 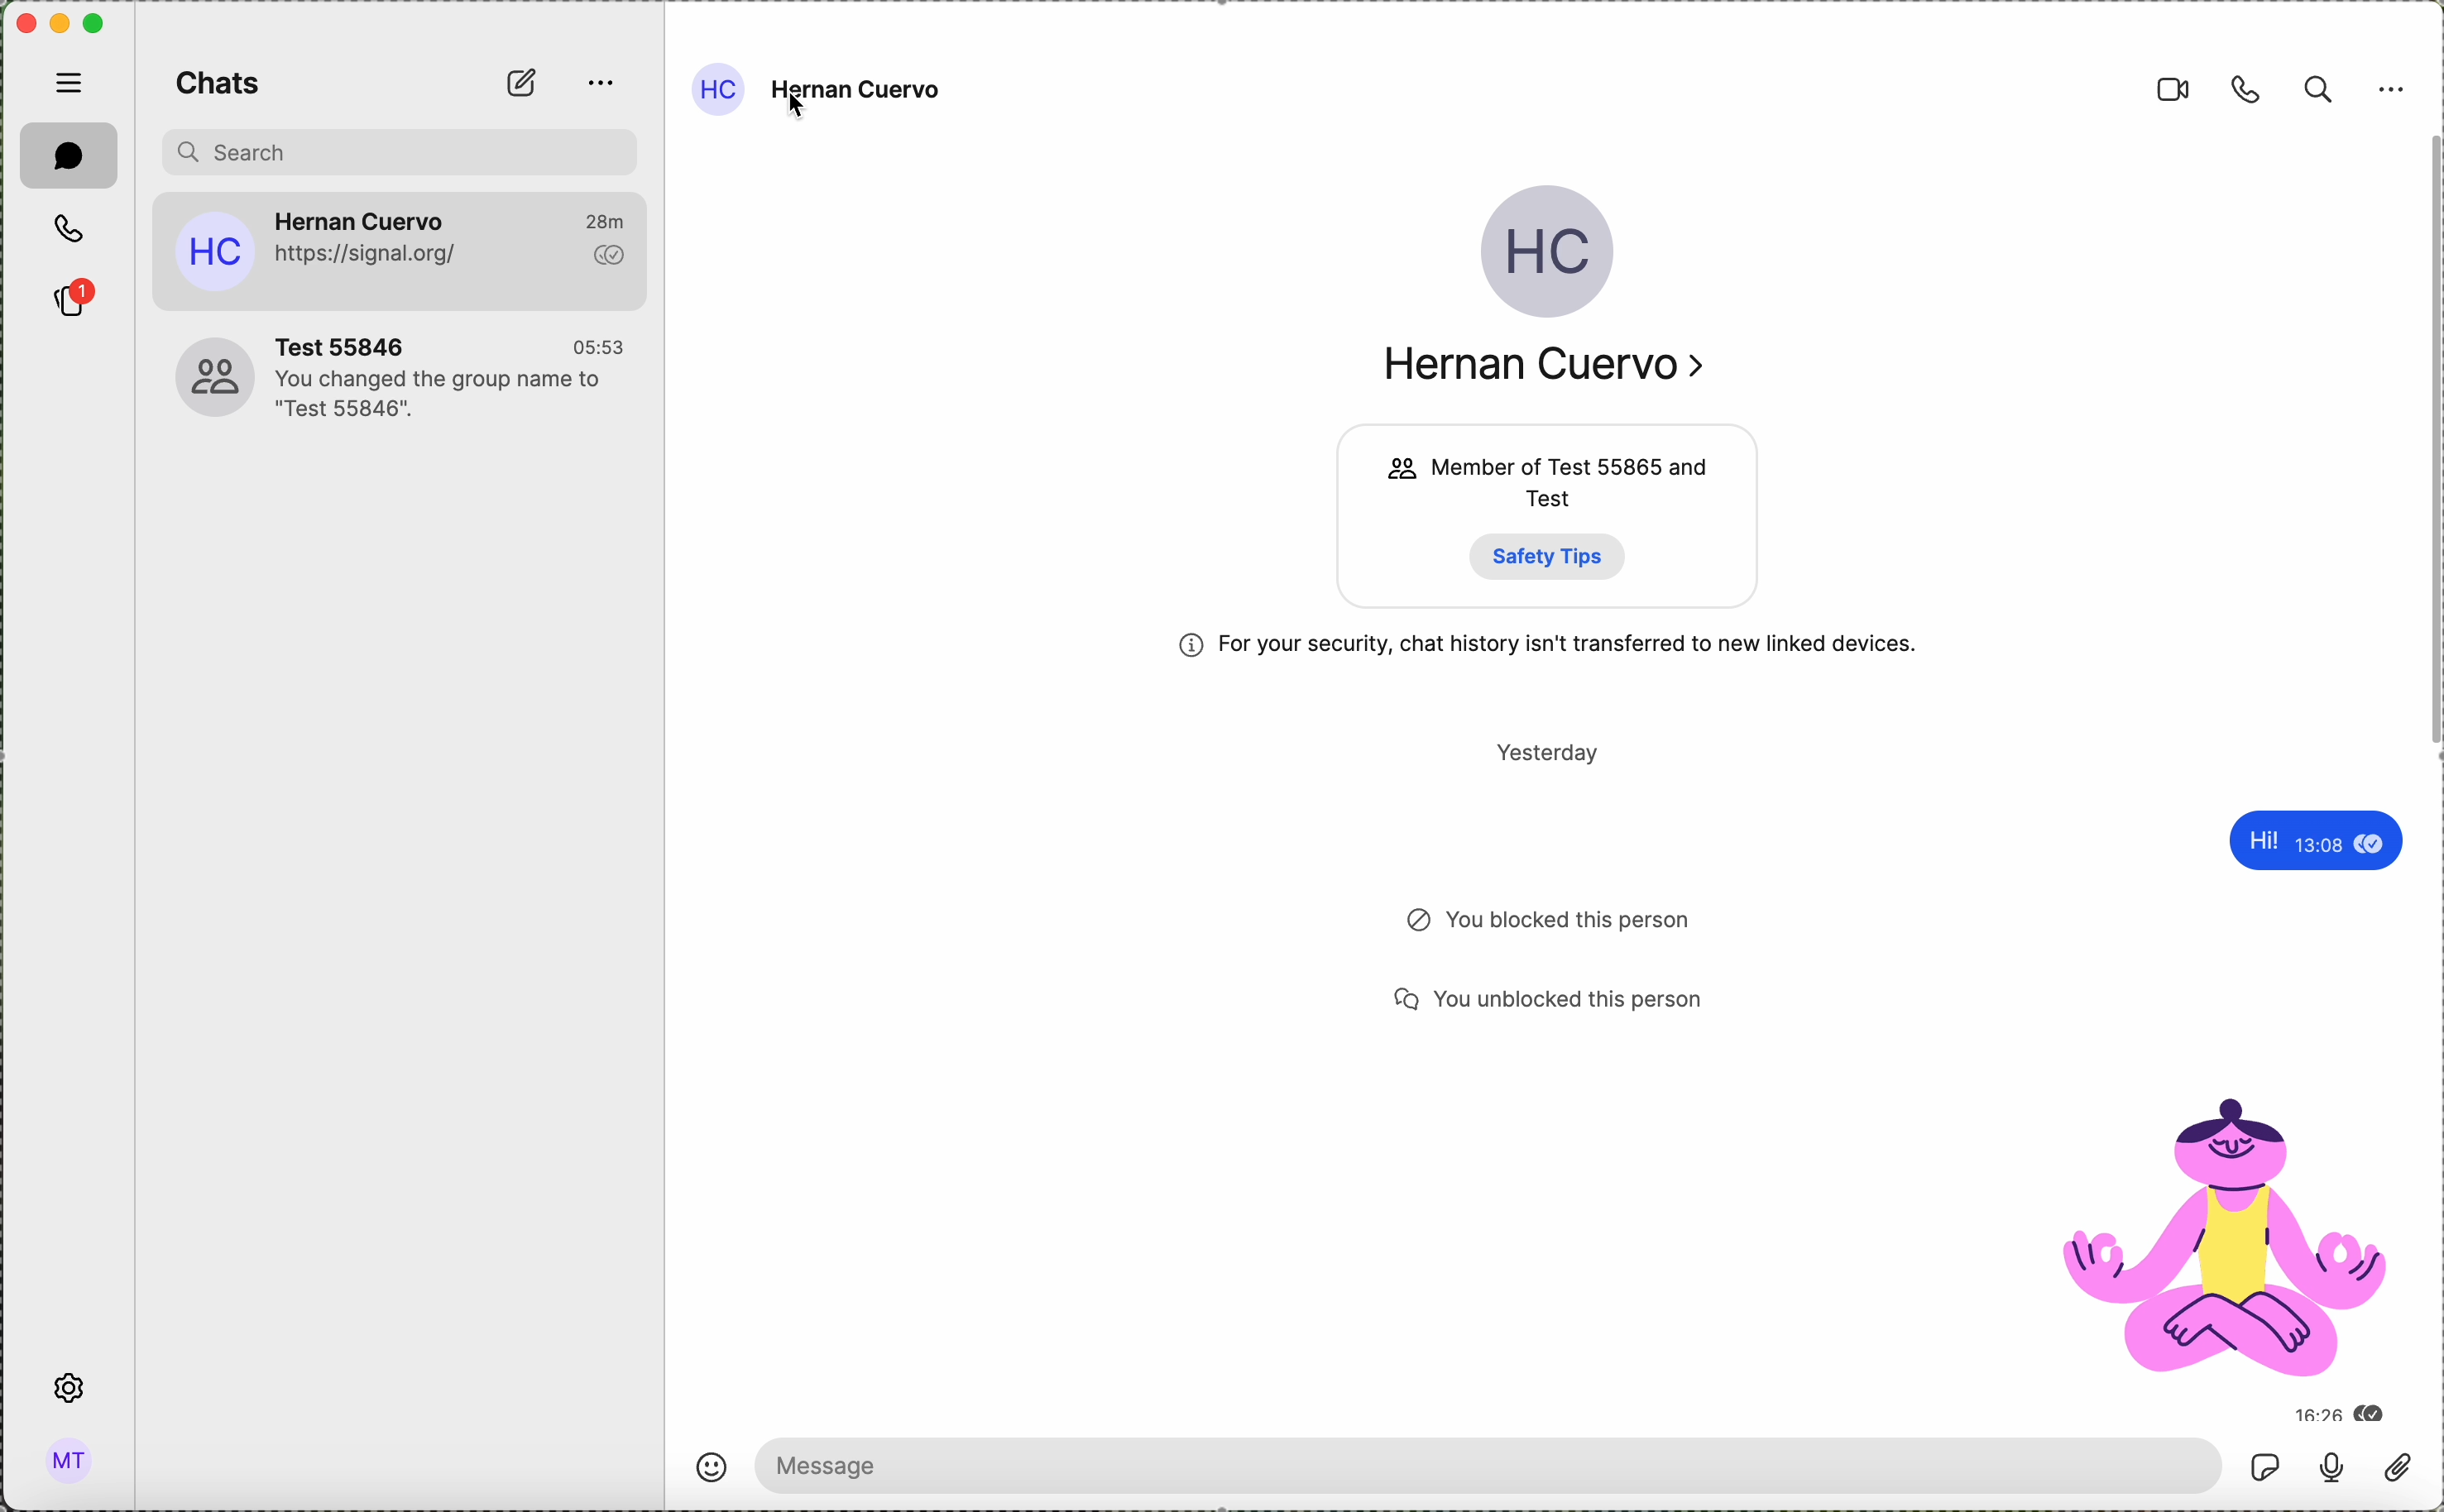 What do you see at coordinates (2375, 1416) in the screenshot?
I see `seen` at bounding box center [2375, 1416].